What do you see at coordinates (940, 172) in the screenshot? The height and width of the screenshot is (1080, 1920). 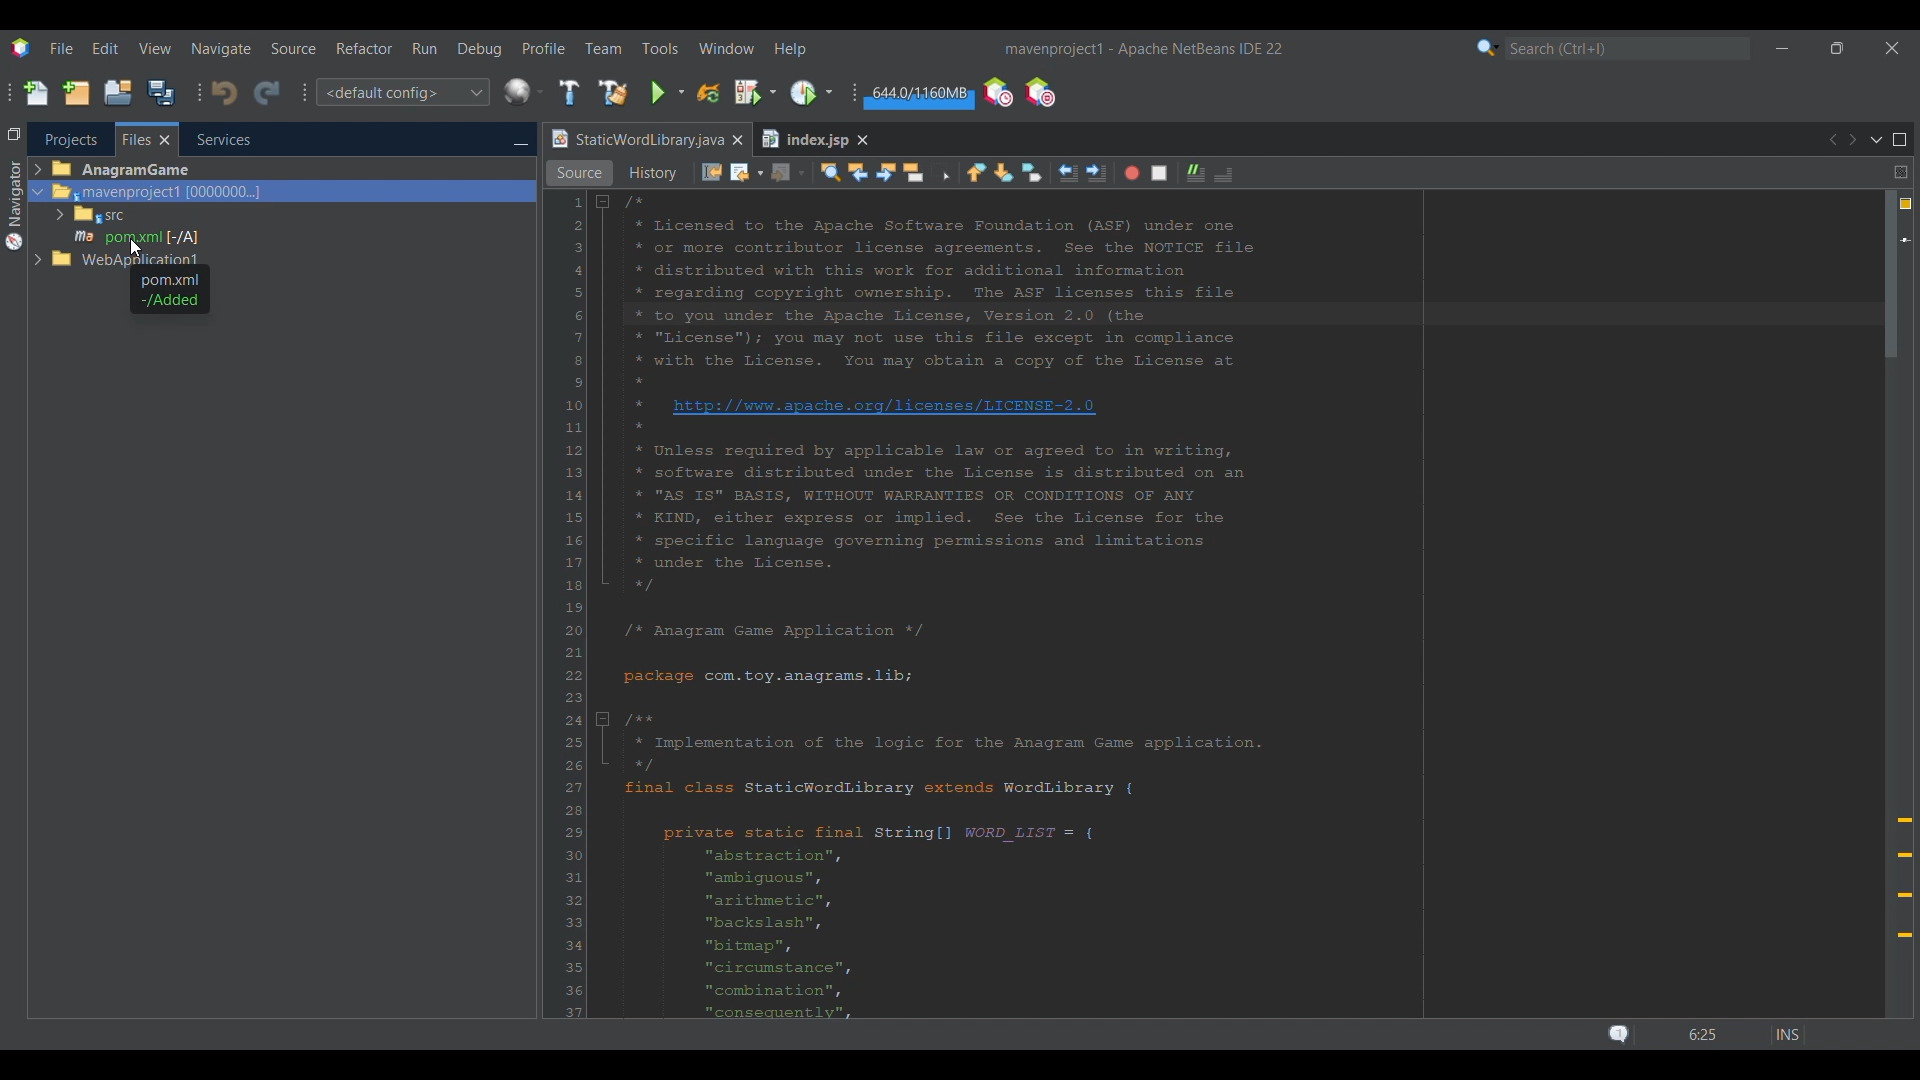 I see `Toggle rectangular selection` at bounding box center [940, 172].